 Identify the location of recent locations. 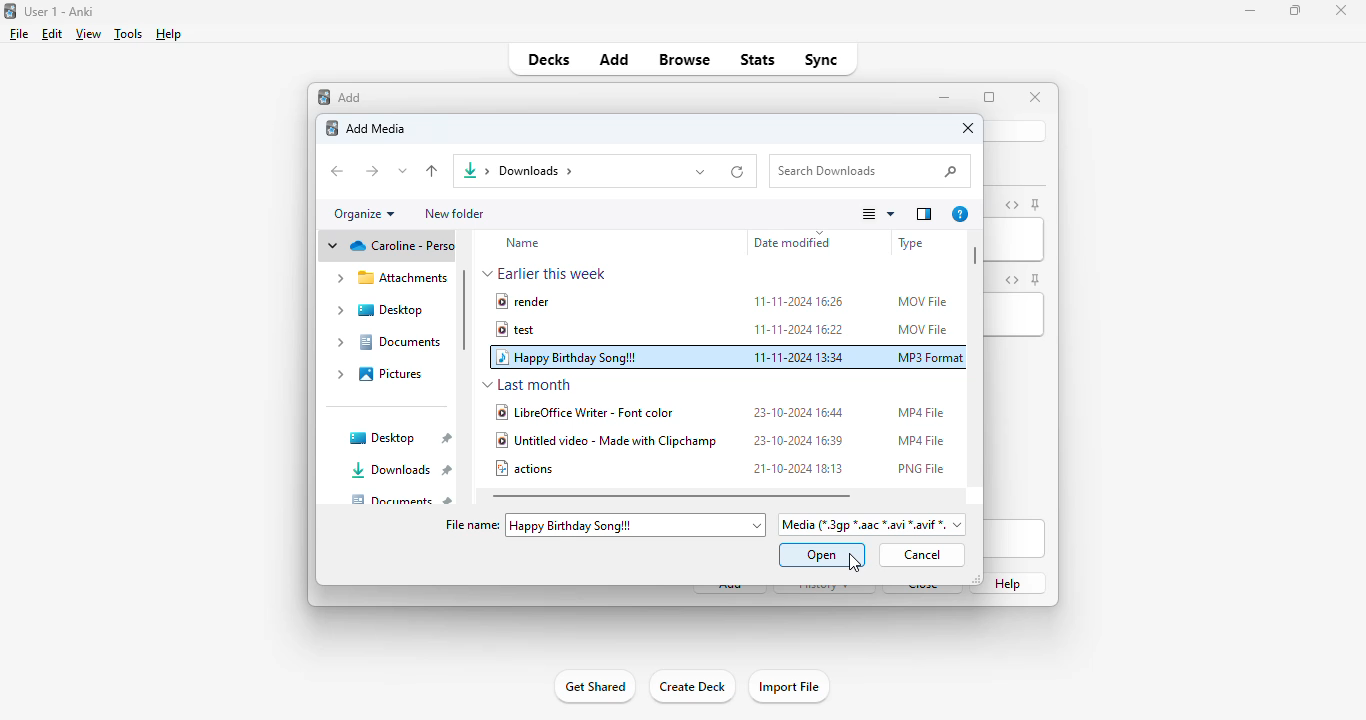
(403, 170).